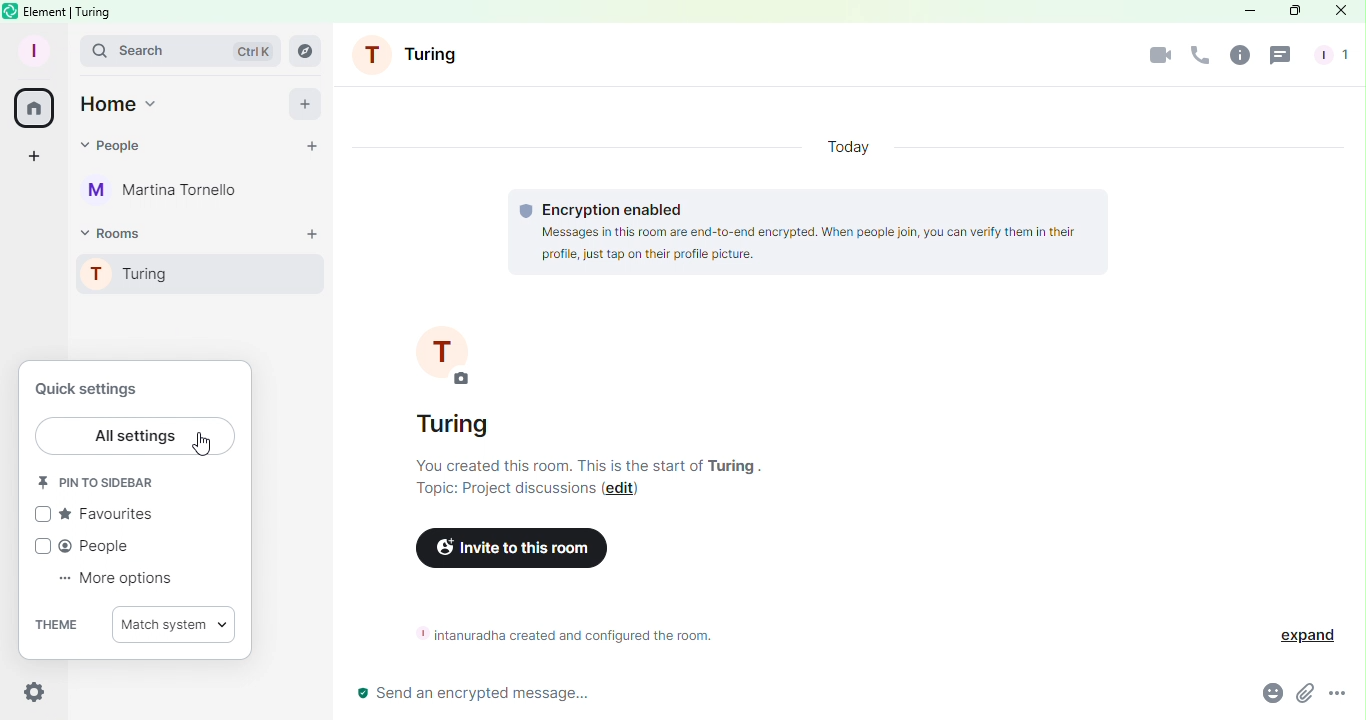 This screenshot has height=720, width=1366. What do you see at coordinates (451, 425) in the screenshot?
I see `Turing` at bounding box center [451, 425].